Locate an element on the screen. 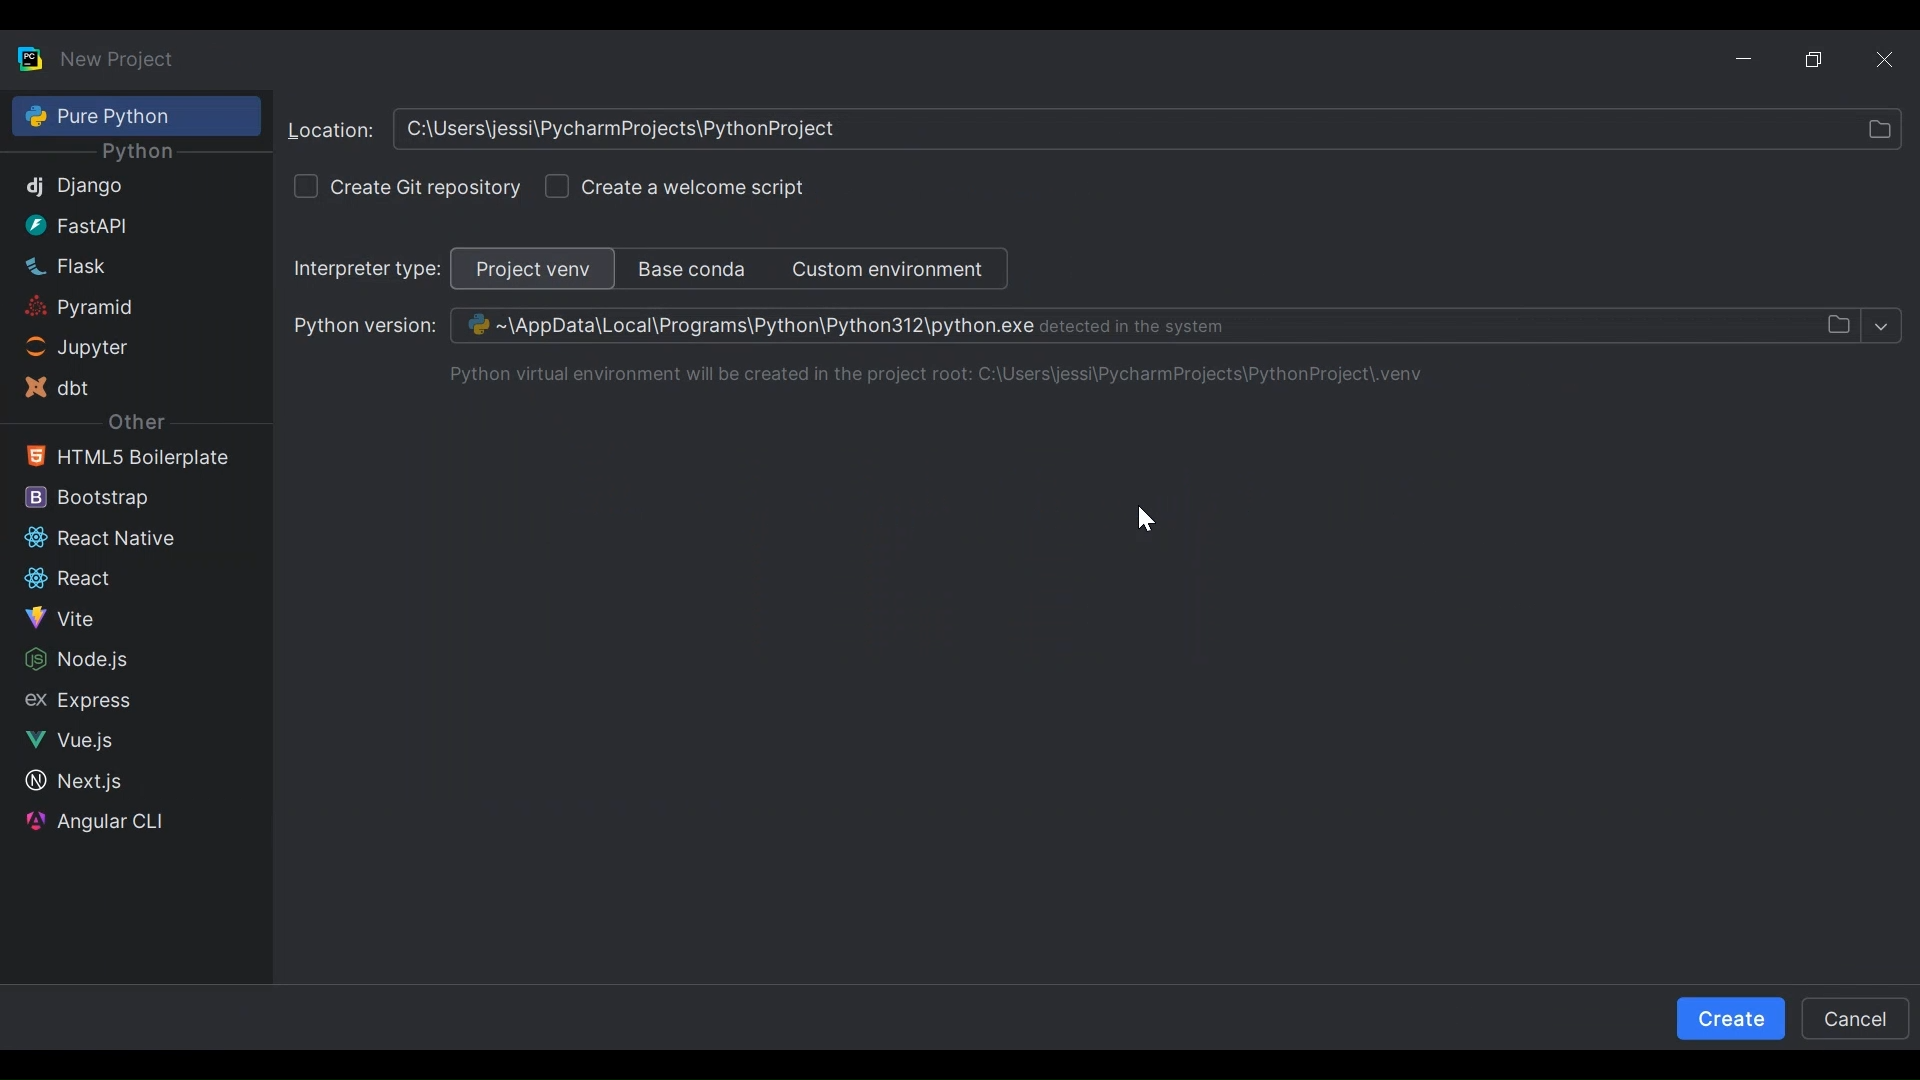  cursor is located at coordinates (1148, 524).